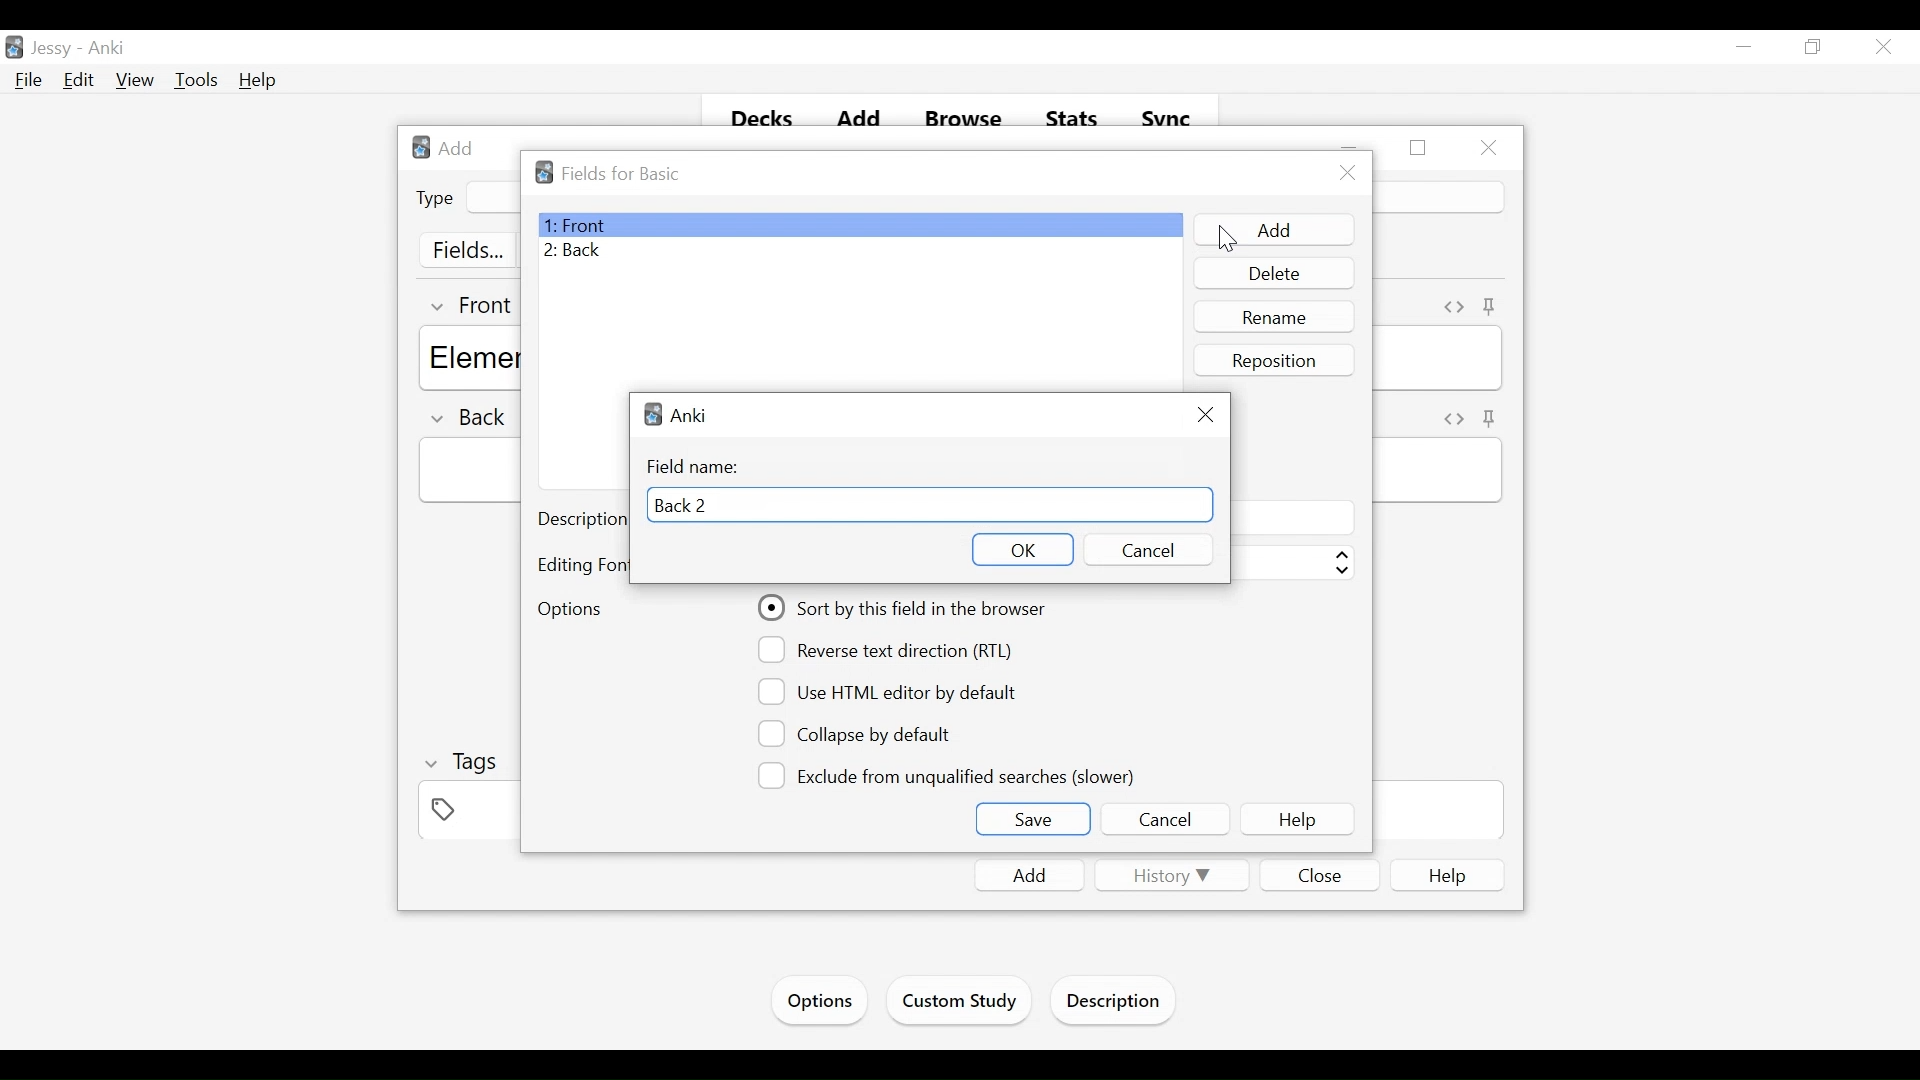 The width and height of the screenshot is (1920, 1080). Describe the element at coordinates (1811, 48) in the screenshot. I see `Restore` at that location.